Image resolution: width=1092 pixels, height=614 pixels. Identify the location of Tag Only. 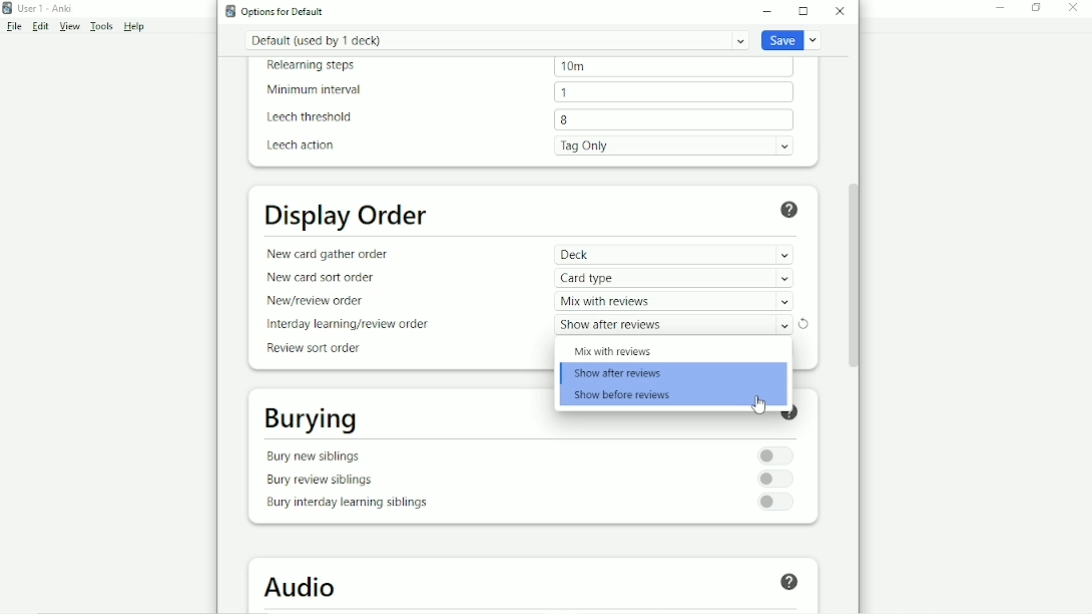
(674, 146).